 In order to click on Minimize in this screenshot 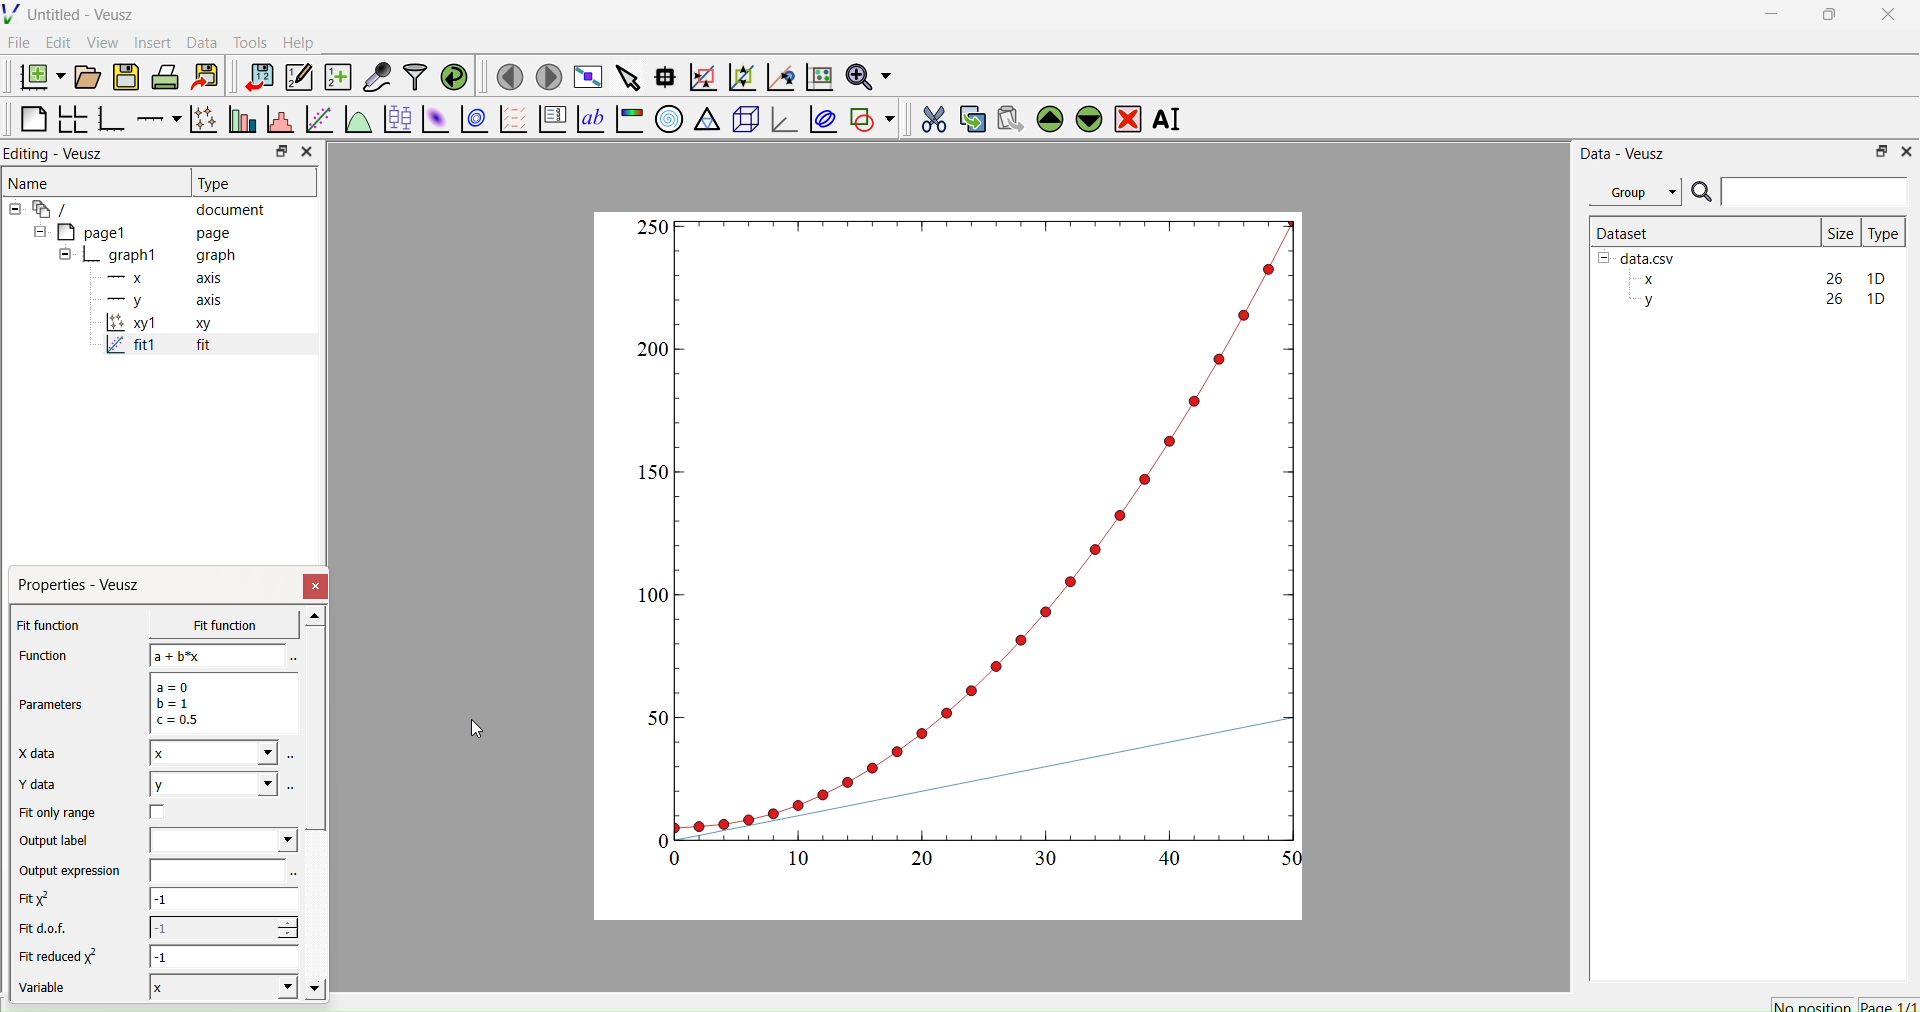, I will do `click(1771, 19)`.